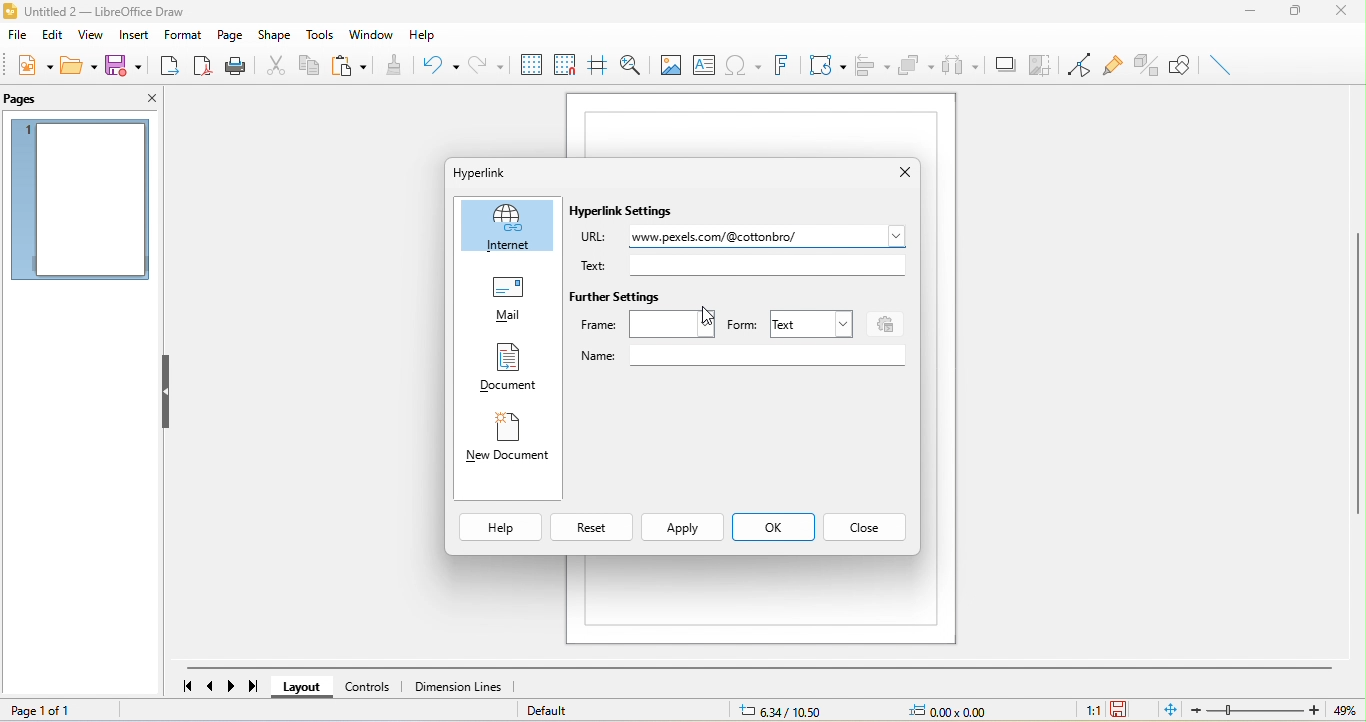  Describe the element at coordinates (77, 69) in the screenshot. I see `open` at that location.